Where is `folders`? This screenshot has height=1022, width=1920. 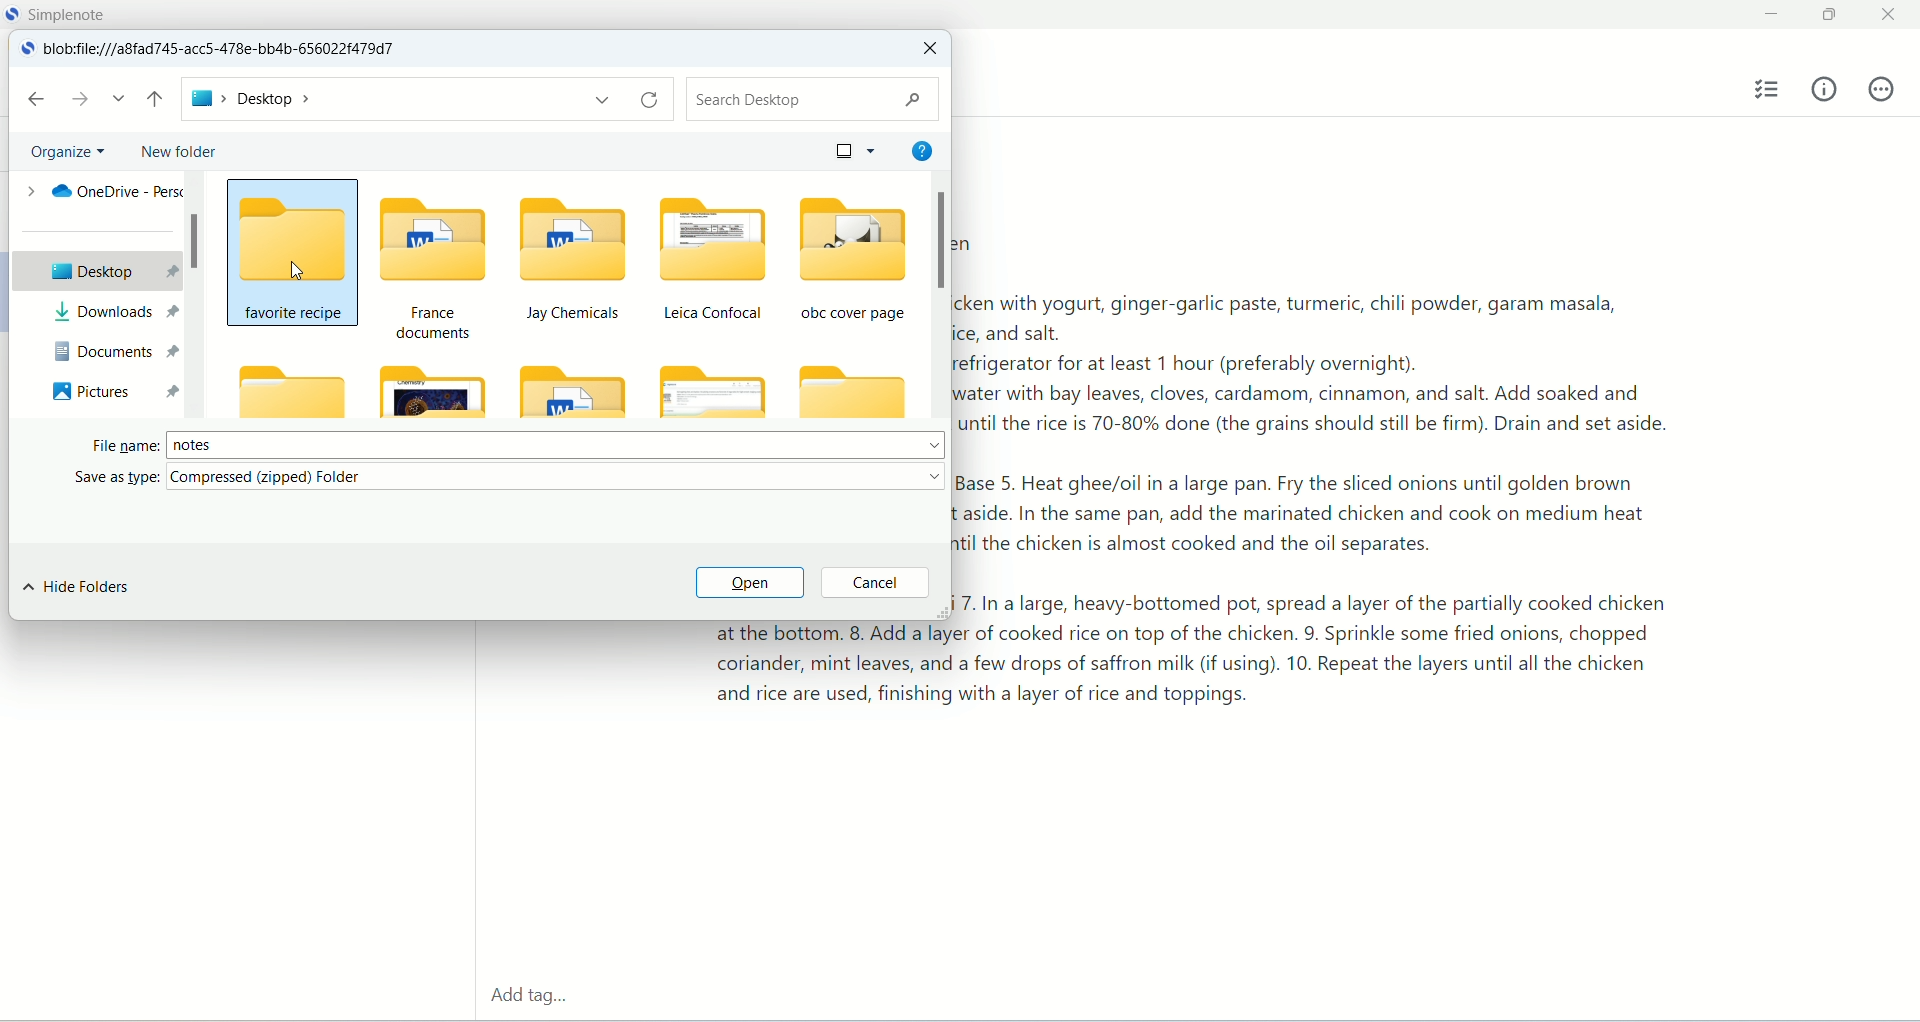 folders is located at coordinates (646, 303).